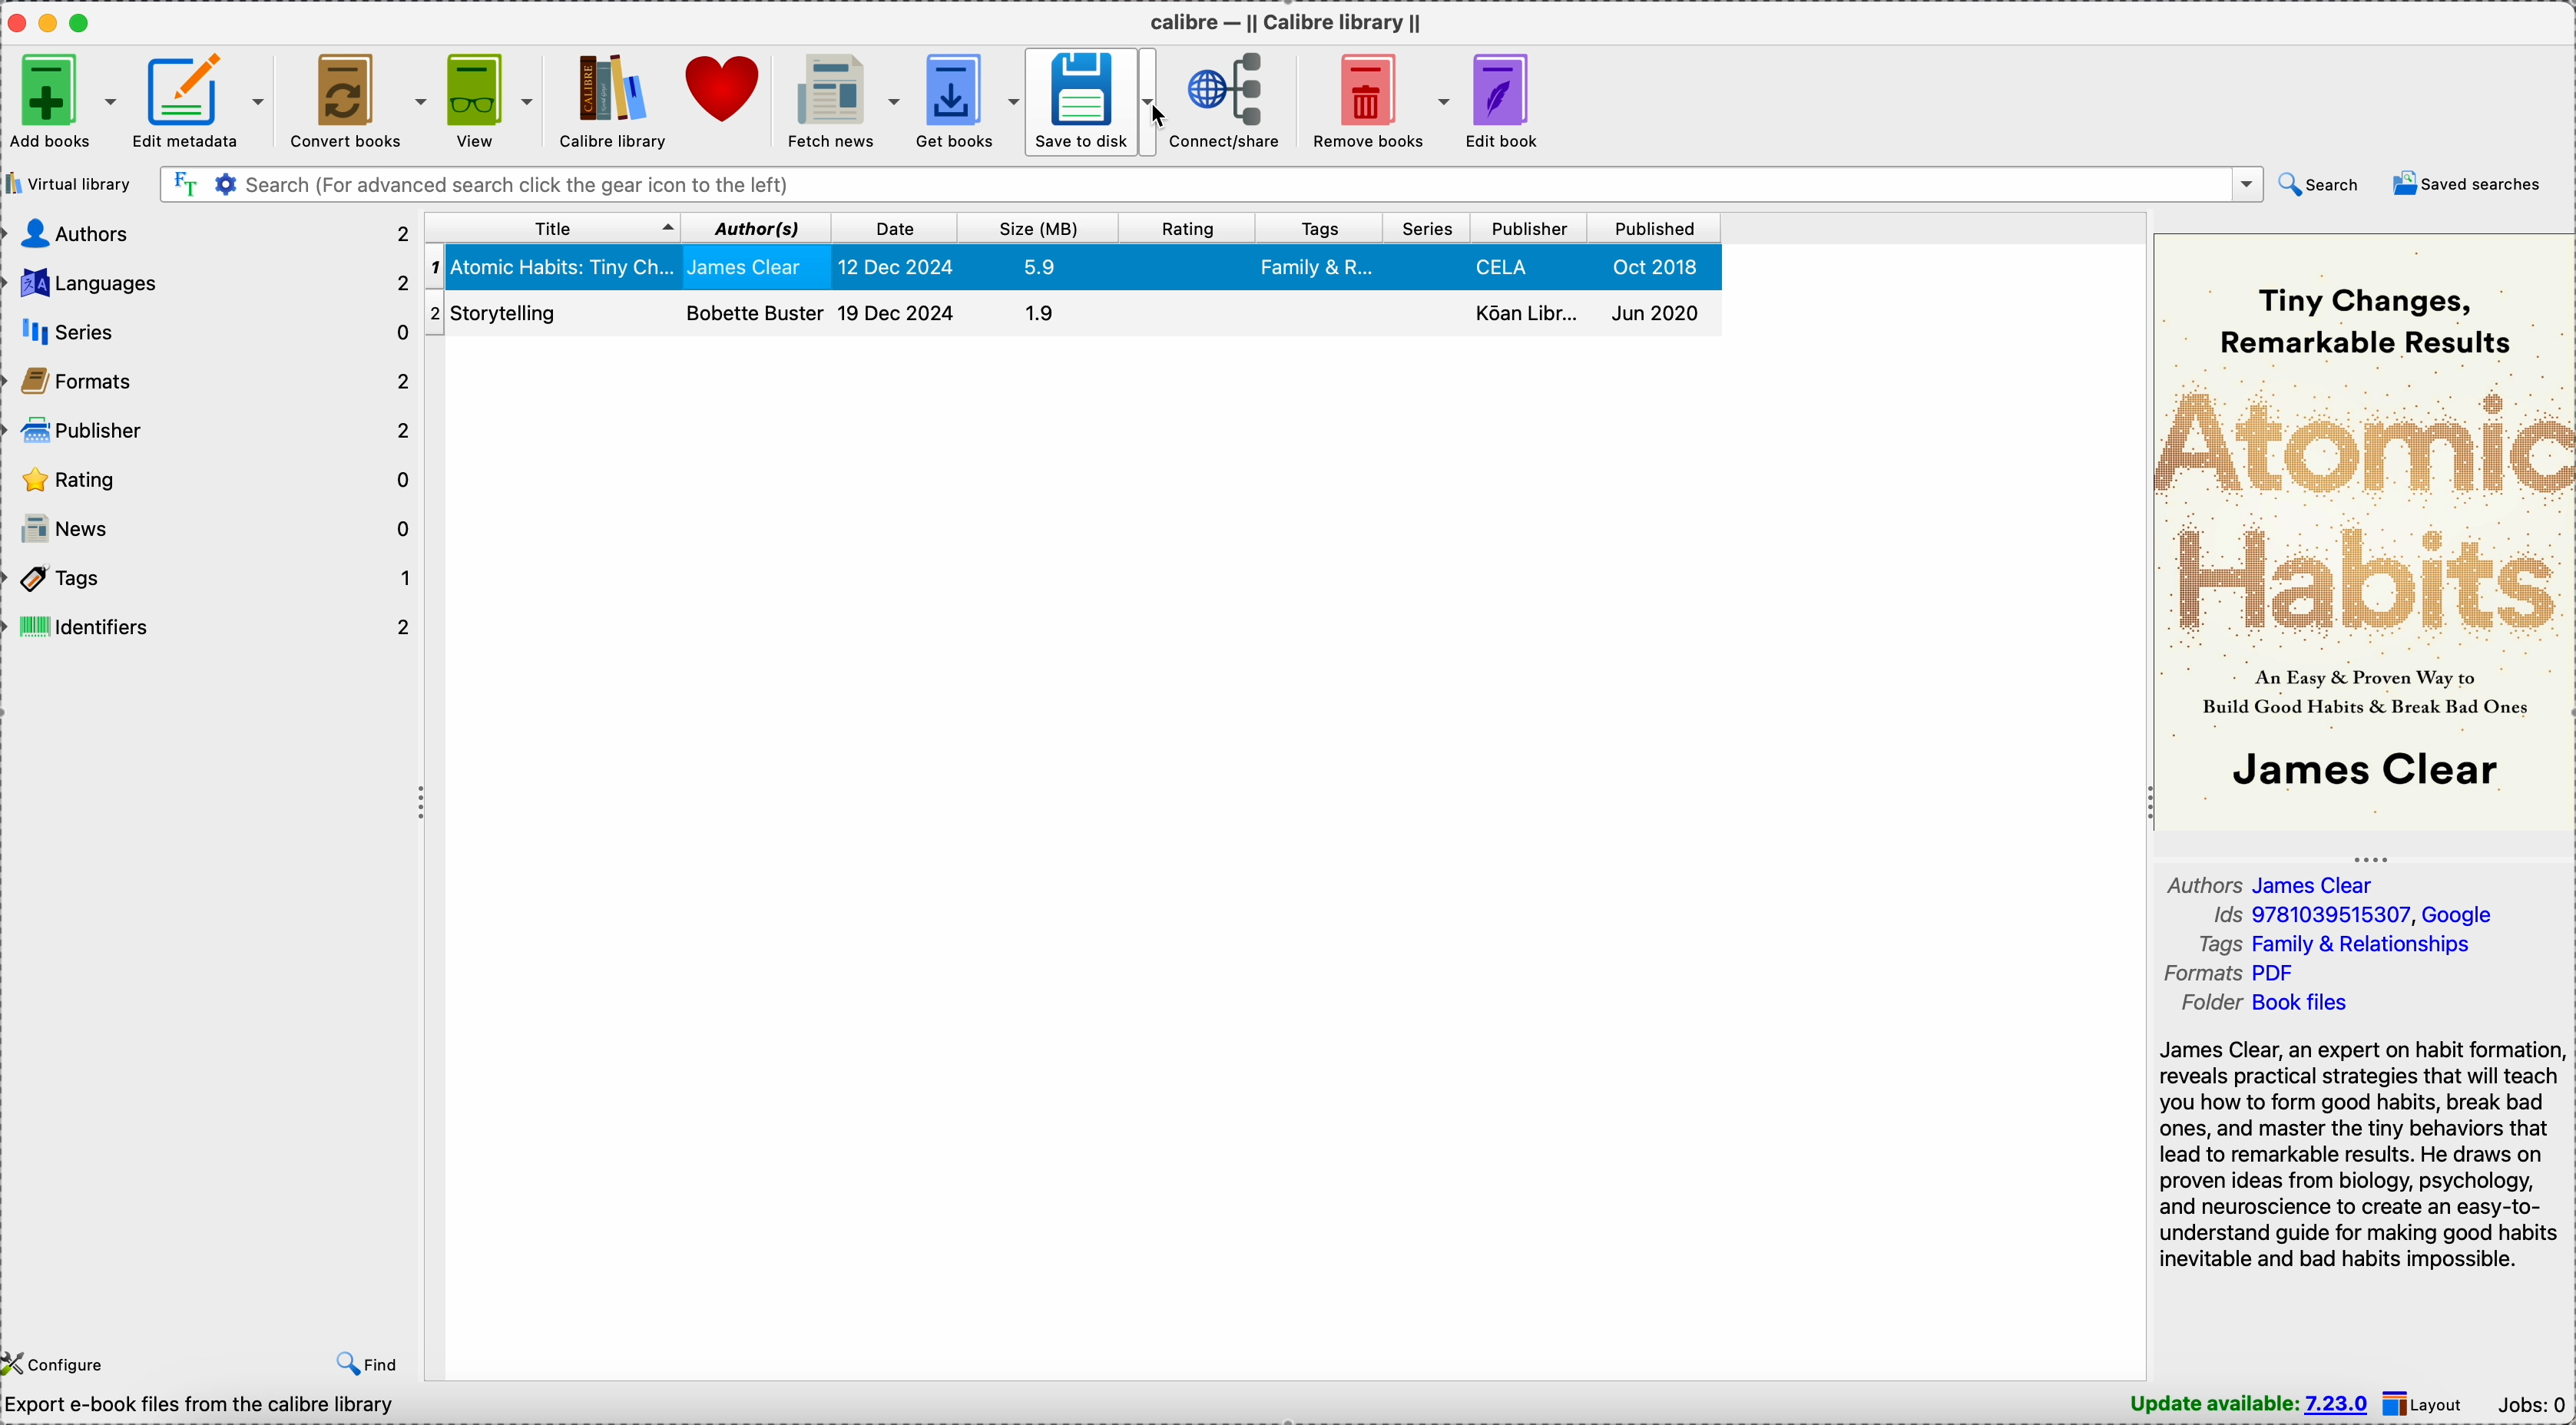 Image resolution: width=2576 pixels, height=1425 pixels. I want to click on layout, so click(2424, 1404).